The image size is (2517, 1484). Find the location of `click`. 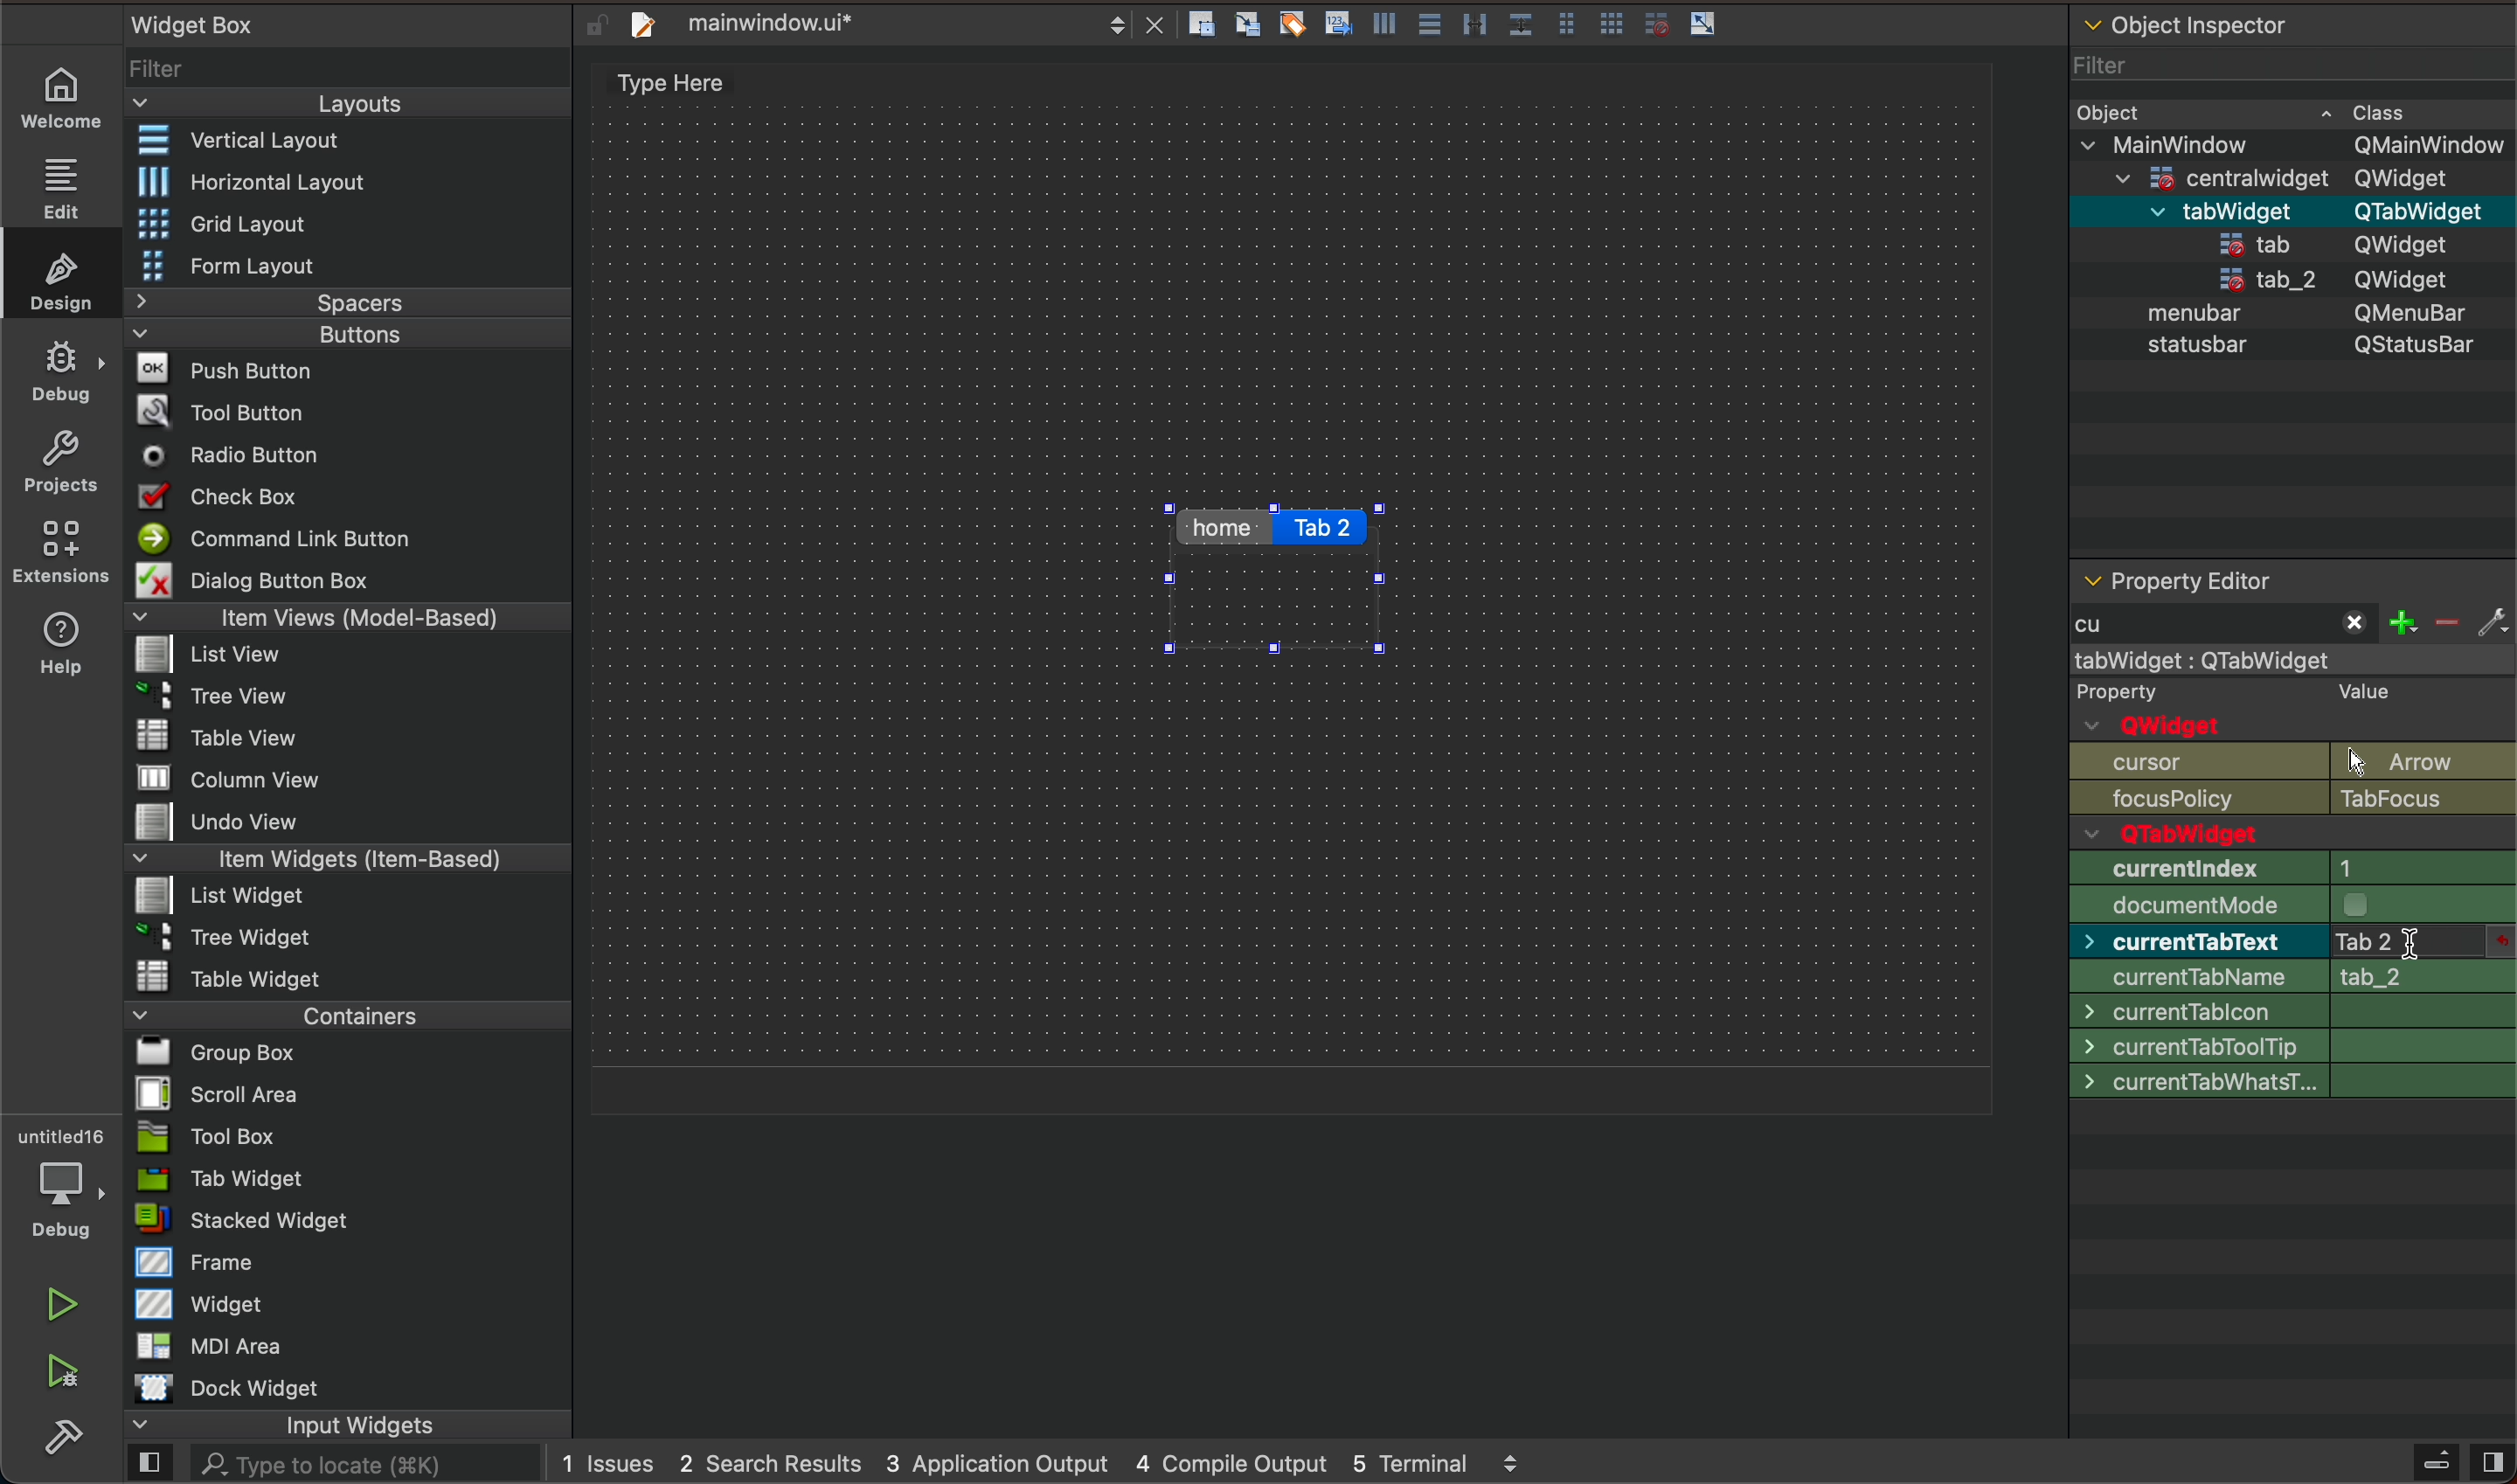

click is located at coordinates (2423, 945).